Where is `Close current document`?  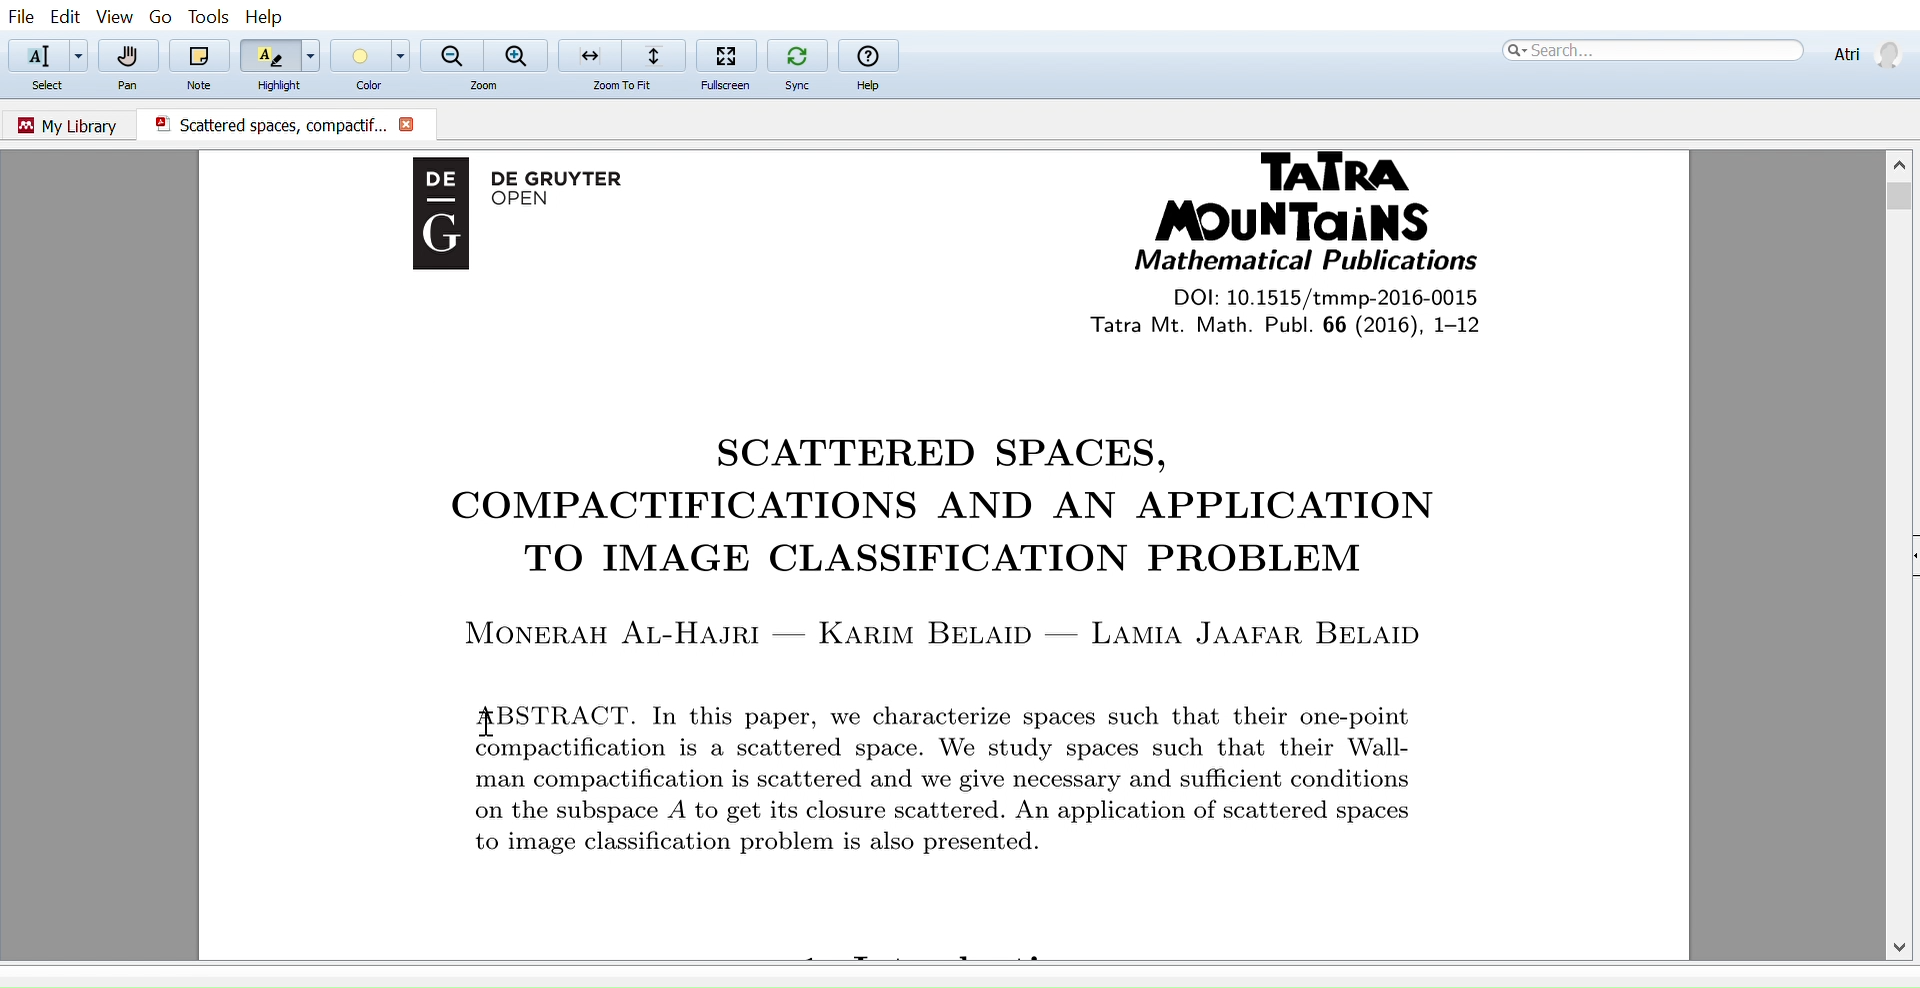 Close current document is located at coordinates (408, 126).